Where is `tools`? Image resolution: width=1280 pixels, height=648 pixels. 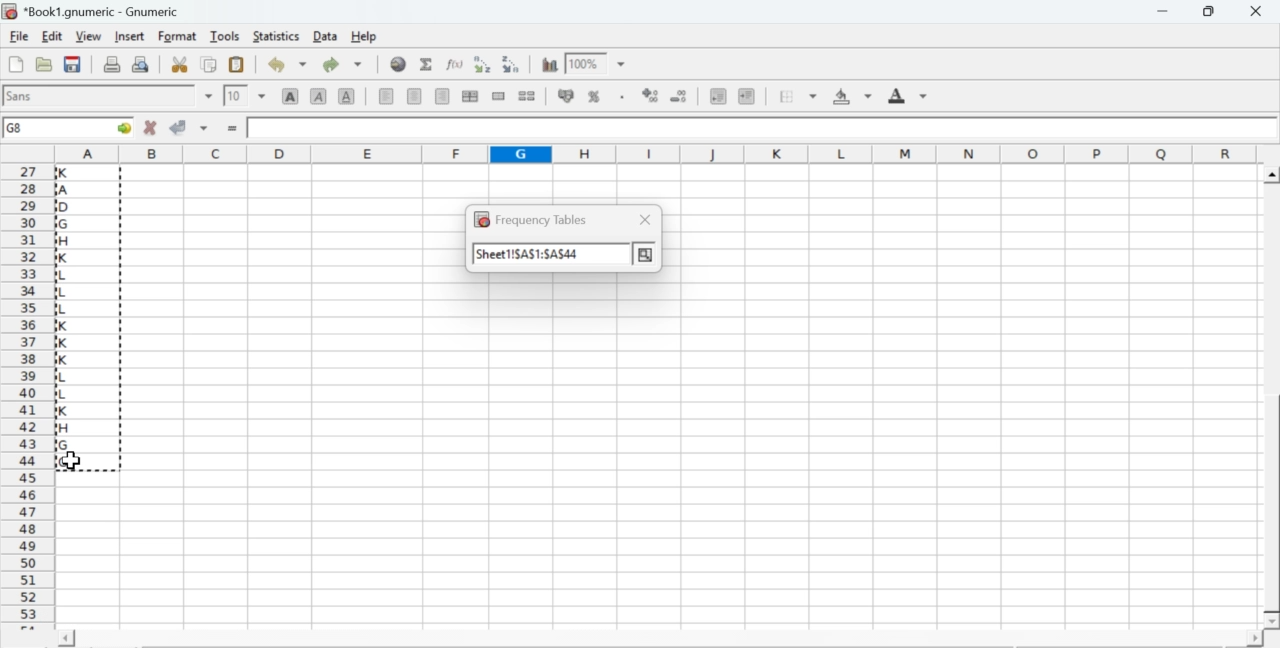 tools is located at coordinates (226, 35).